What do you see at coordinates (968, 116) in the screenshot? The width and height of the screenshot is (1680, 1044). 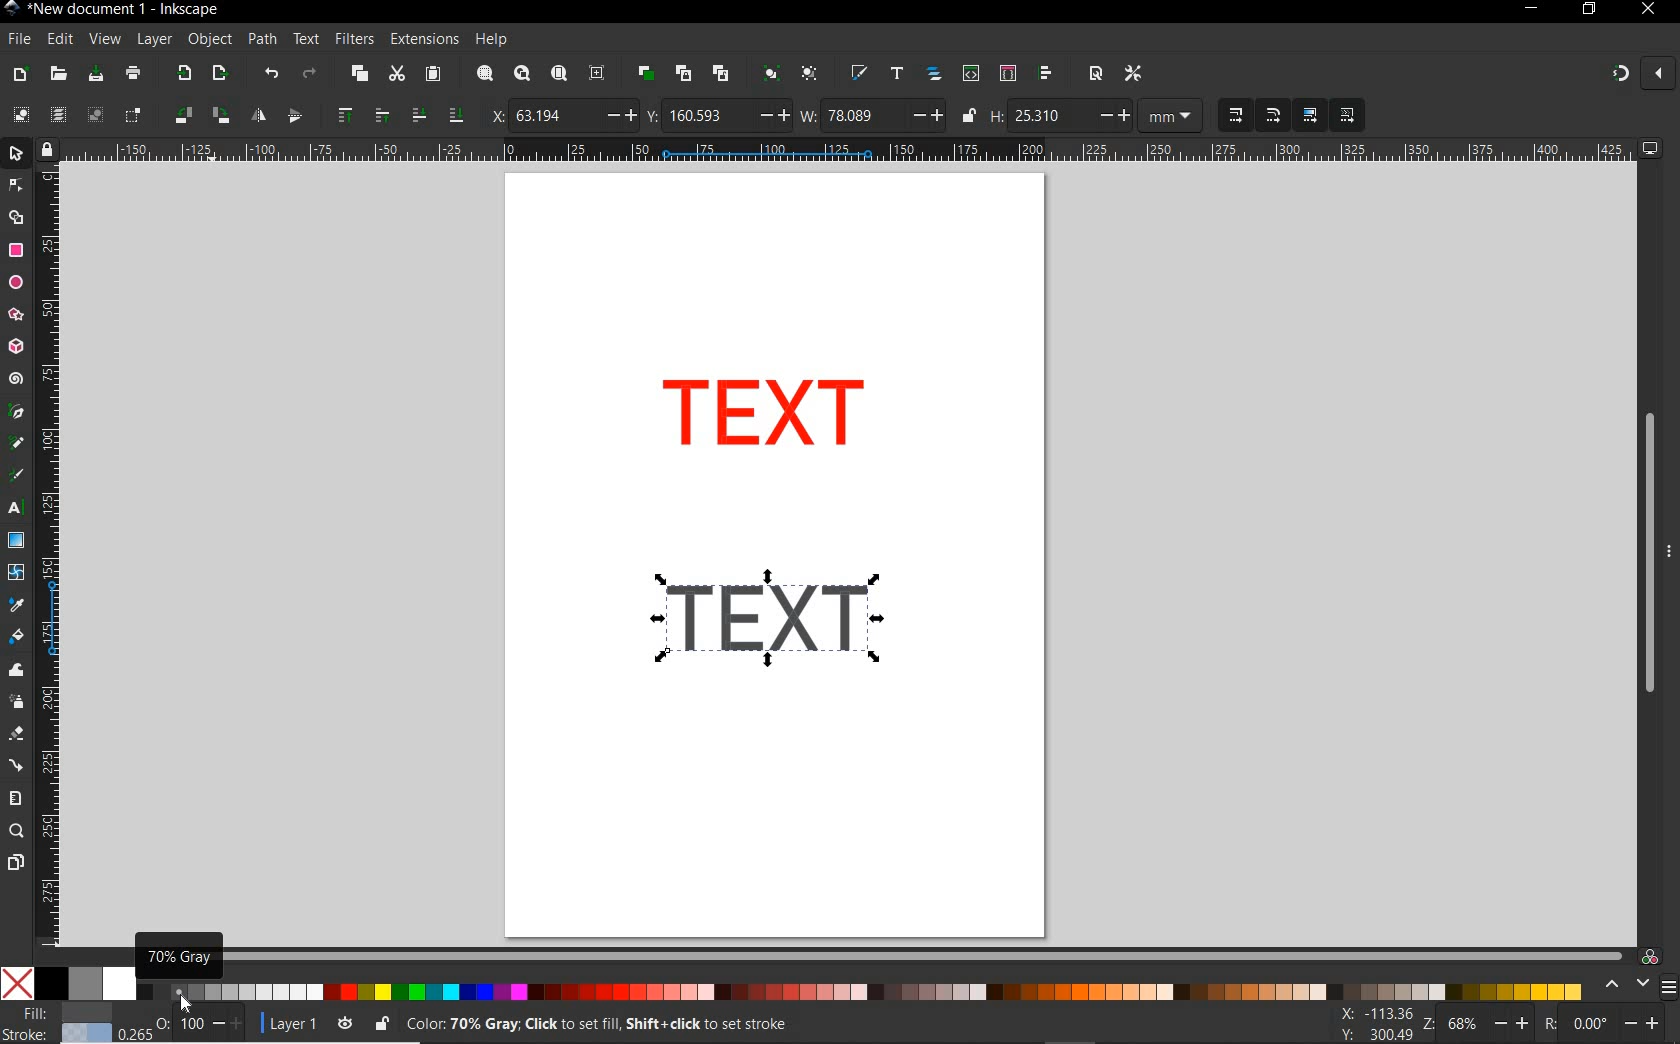 I see `lock/unlock to change width or height` at bounding box center [968, 116].